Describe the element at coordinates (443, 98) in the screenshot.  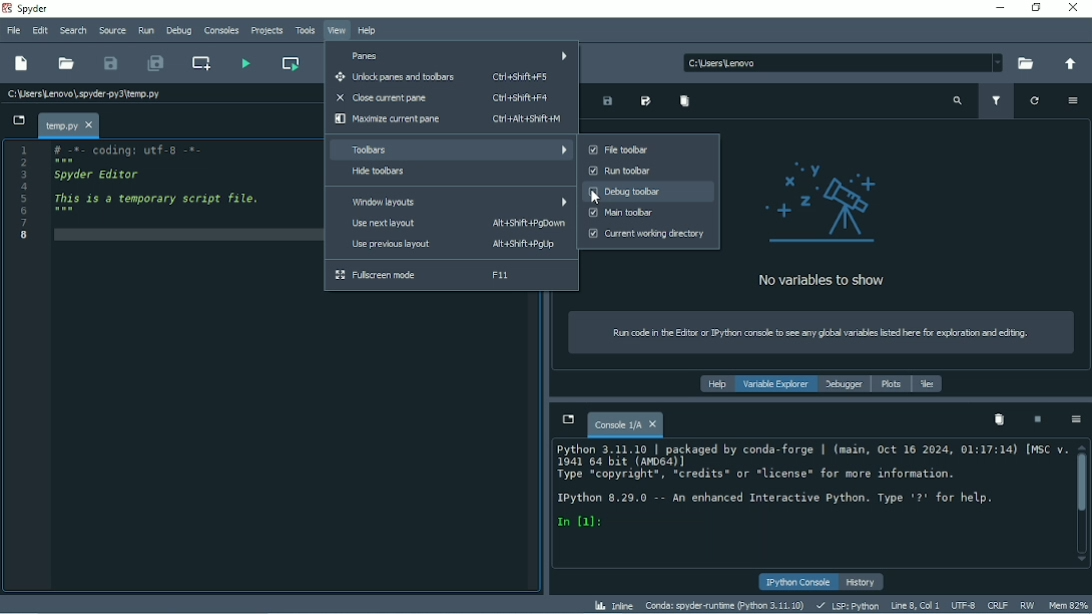
I see `Close current pane` at that location.